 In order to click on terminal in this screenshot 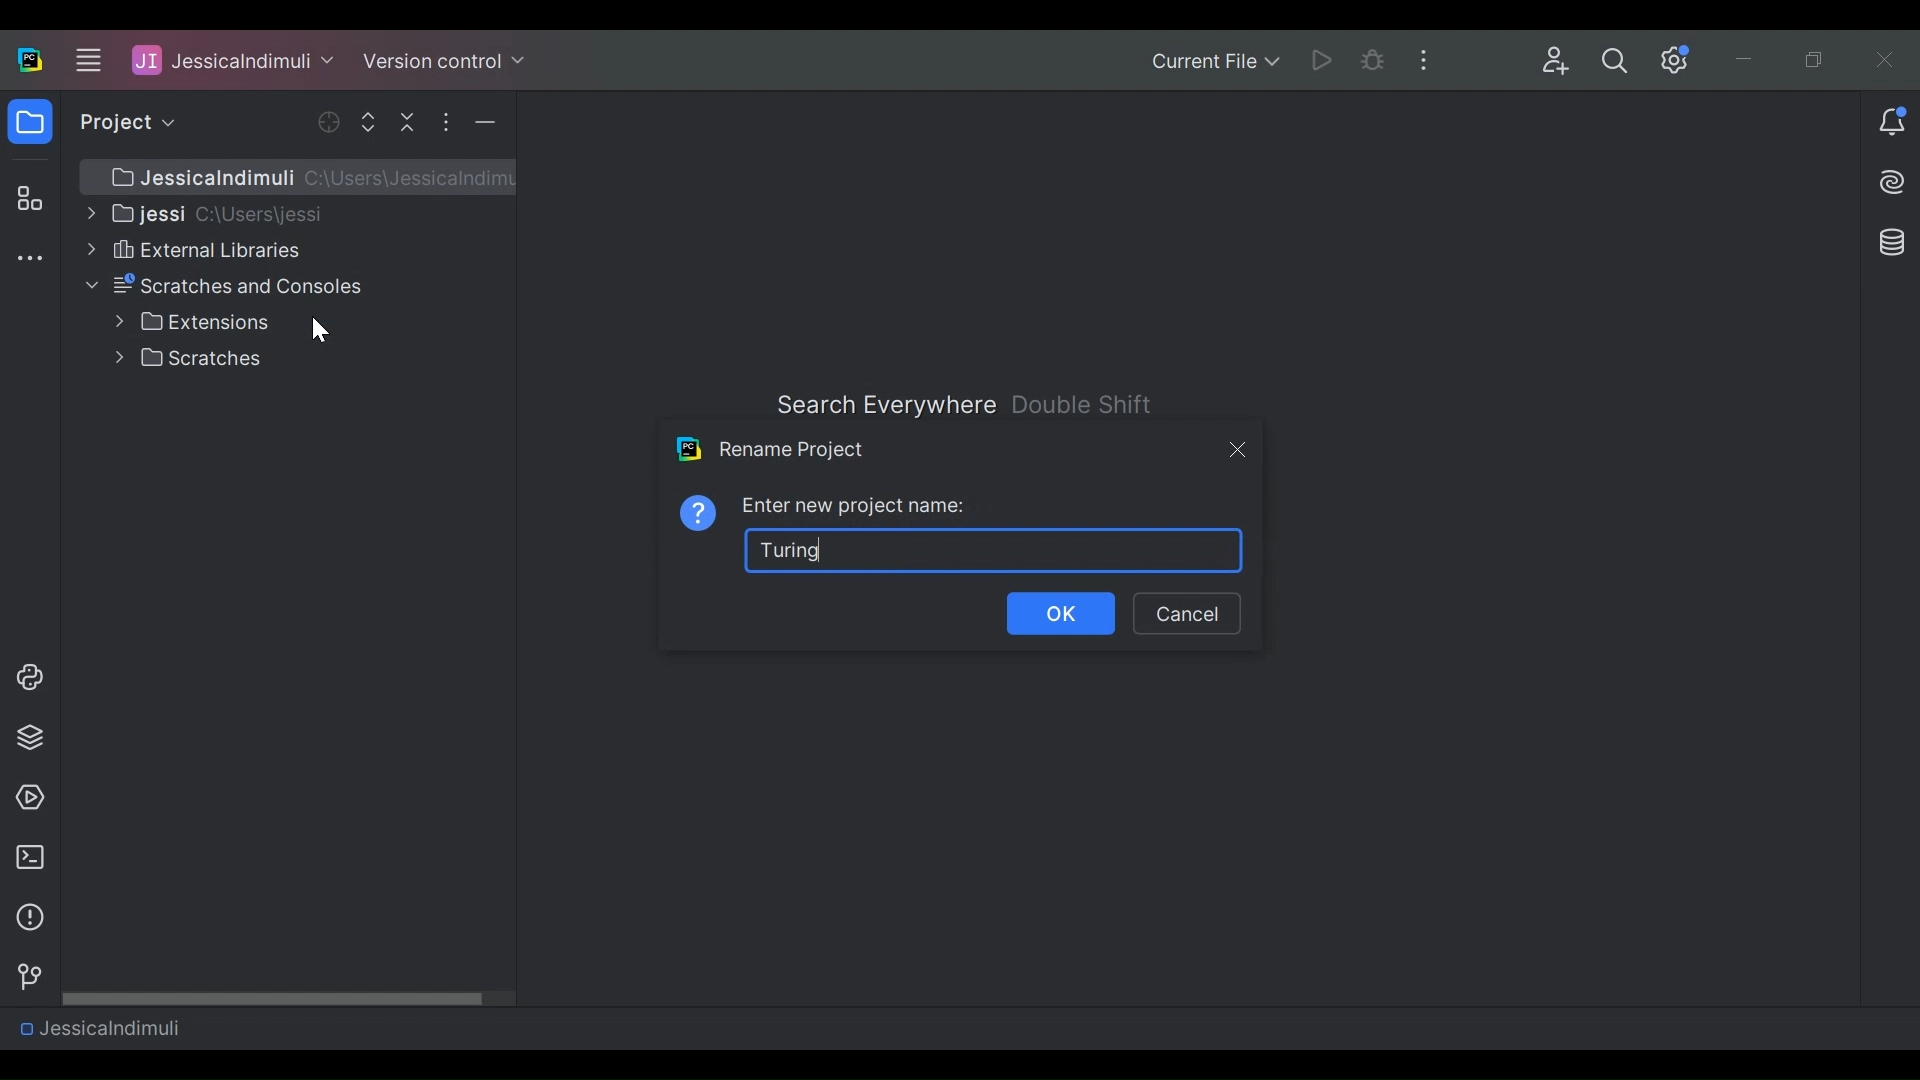, I will do `click(24, 858)`.